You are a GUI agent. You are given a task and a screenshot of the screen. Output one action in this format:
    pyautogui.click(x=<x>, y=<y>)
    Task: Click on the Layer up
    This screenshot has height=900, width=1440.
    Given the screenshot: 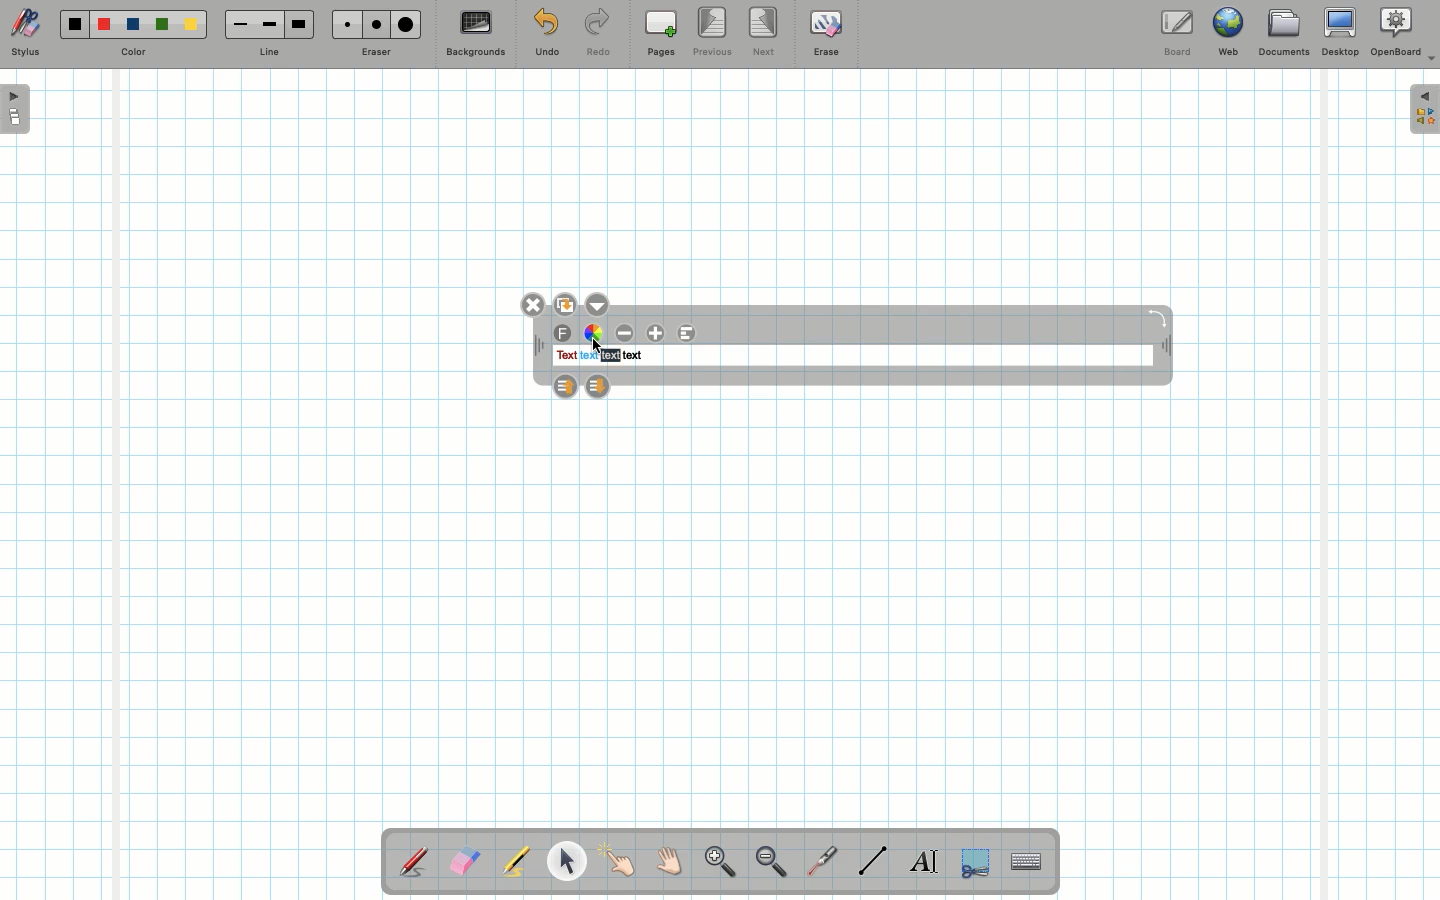 What is the action you would take?
    pyautogui.click(x=563, y=385)
    